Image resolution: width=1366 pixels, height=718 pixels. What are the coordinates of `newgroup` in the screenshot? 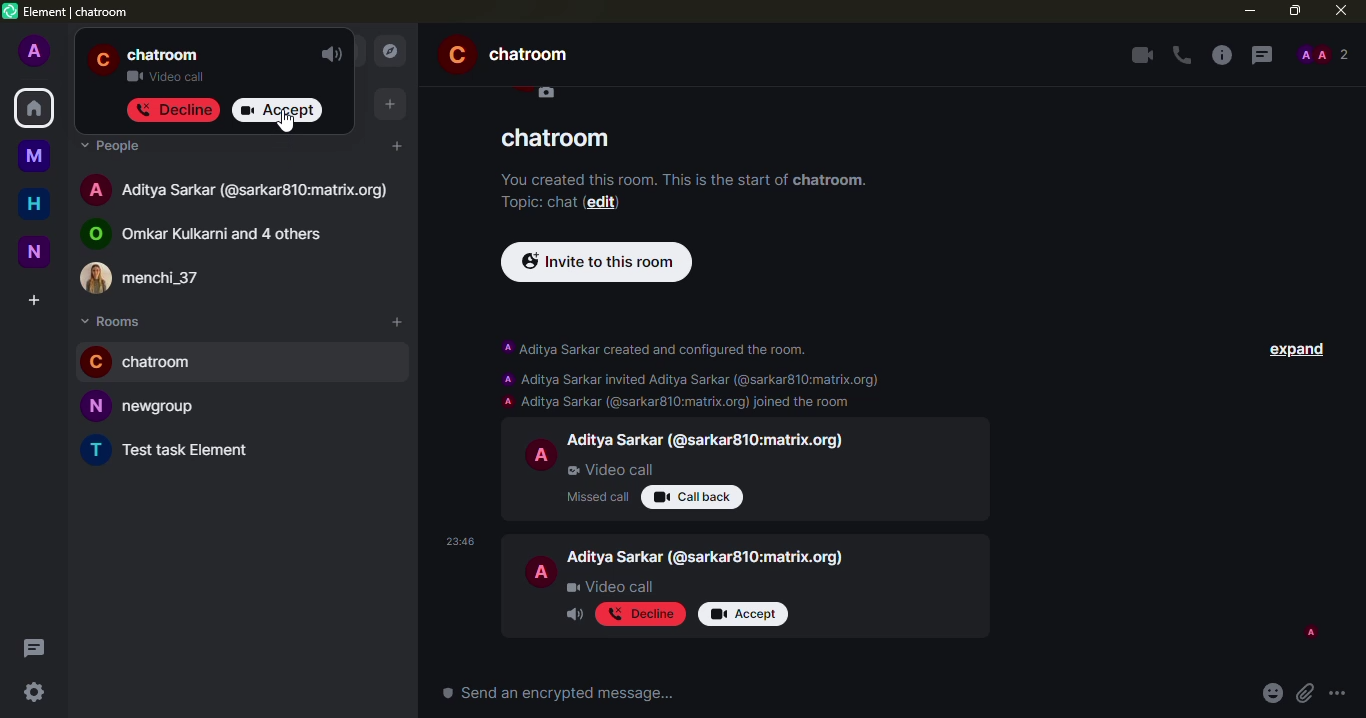 It's located at (144, 406).